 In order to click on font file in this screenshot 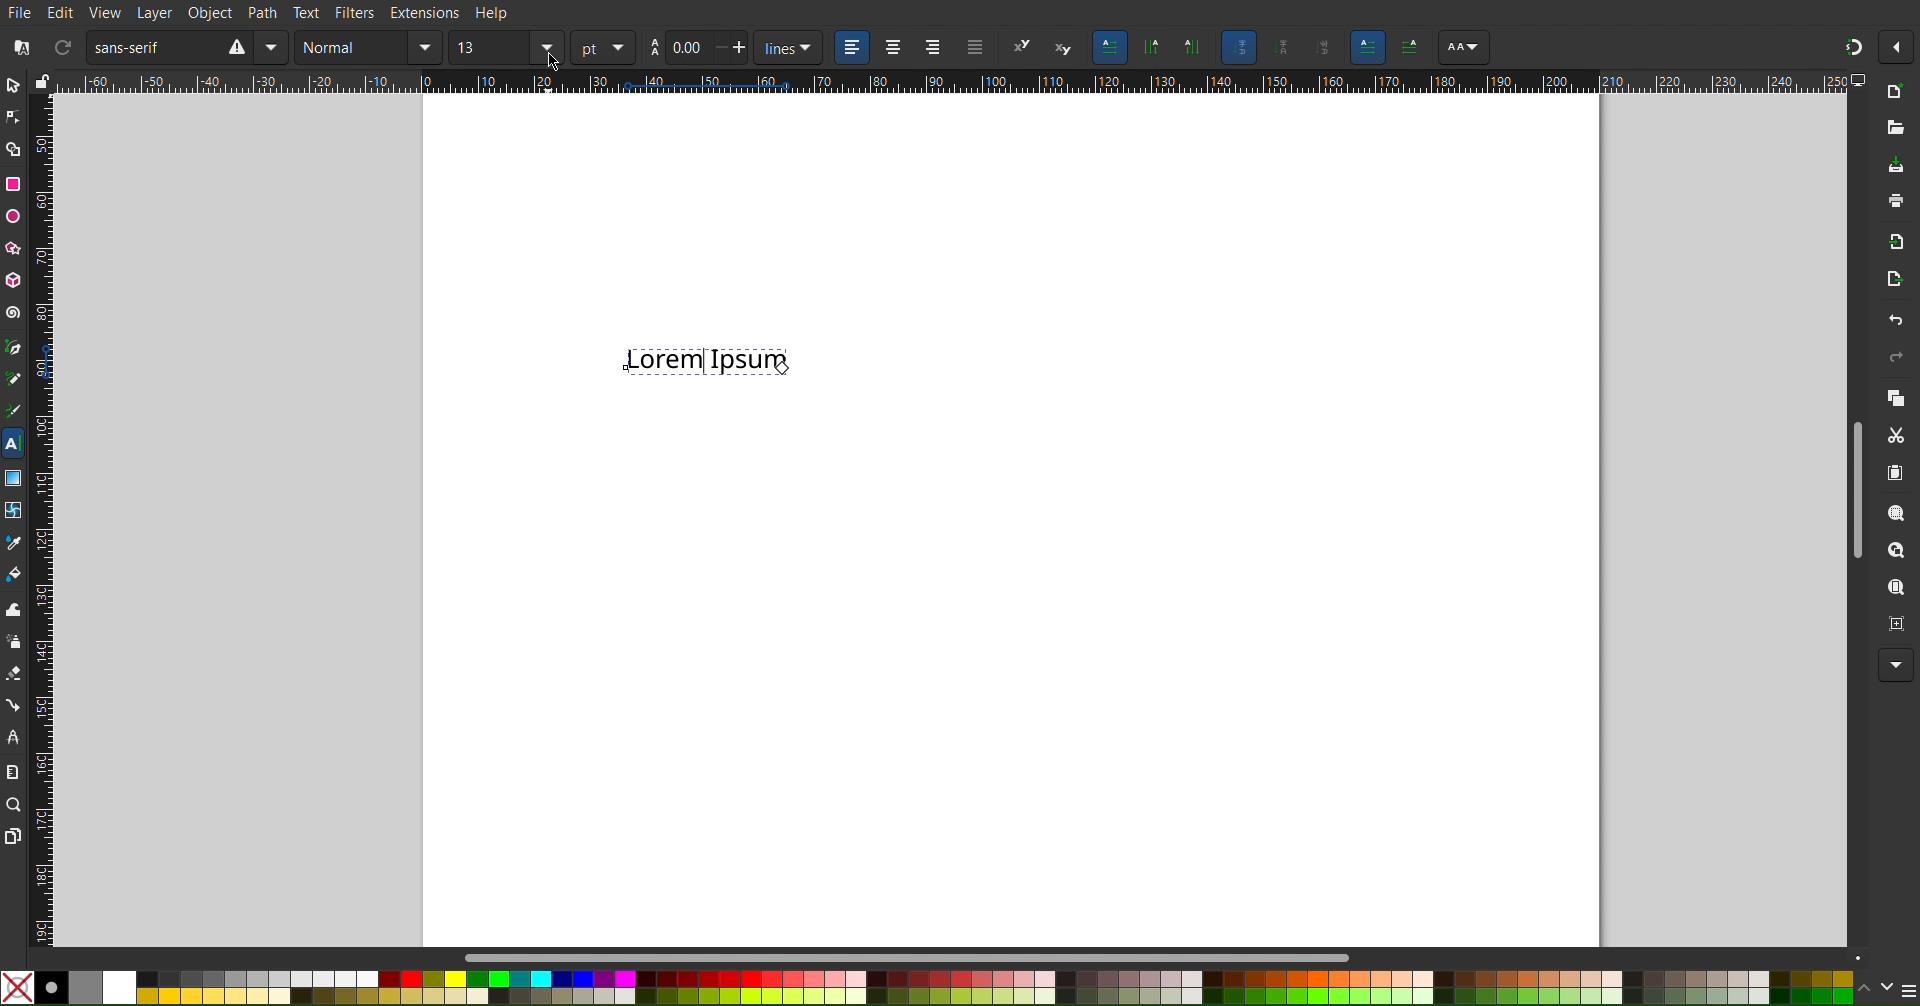, I will do `click(25, 45)`.